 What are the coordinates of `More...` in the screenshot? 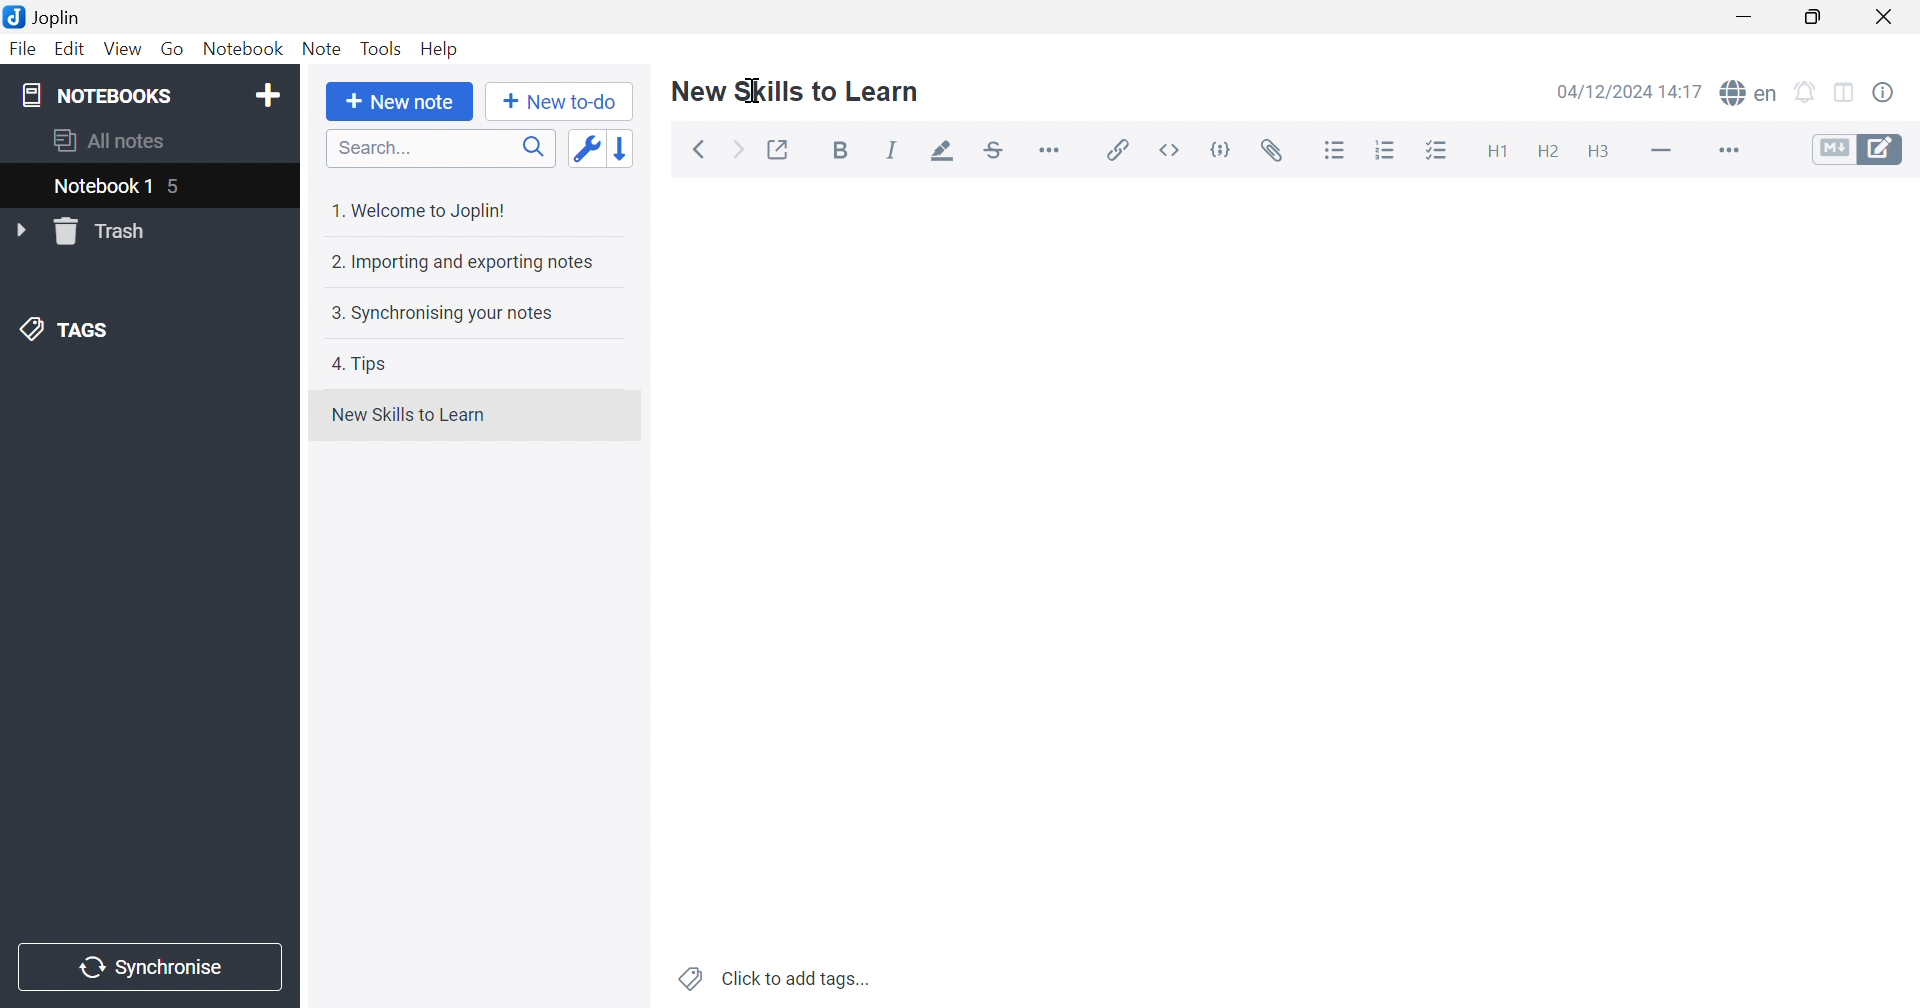 It's located at (1726, 152).